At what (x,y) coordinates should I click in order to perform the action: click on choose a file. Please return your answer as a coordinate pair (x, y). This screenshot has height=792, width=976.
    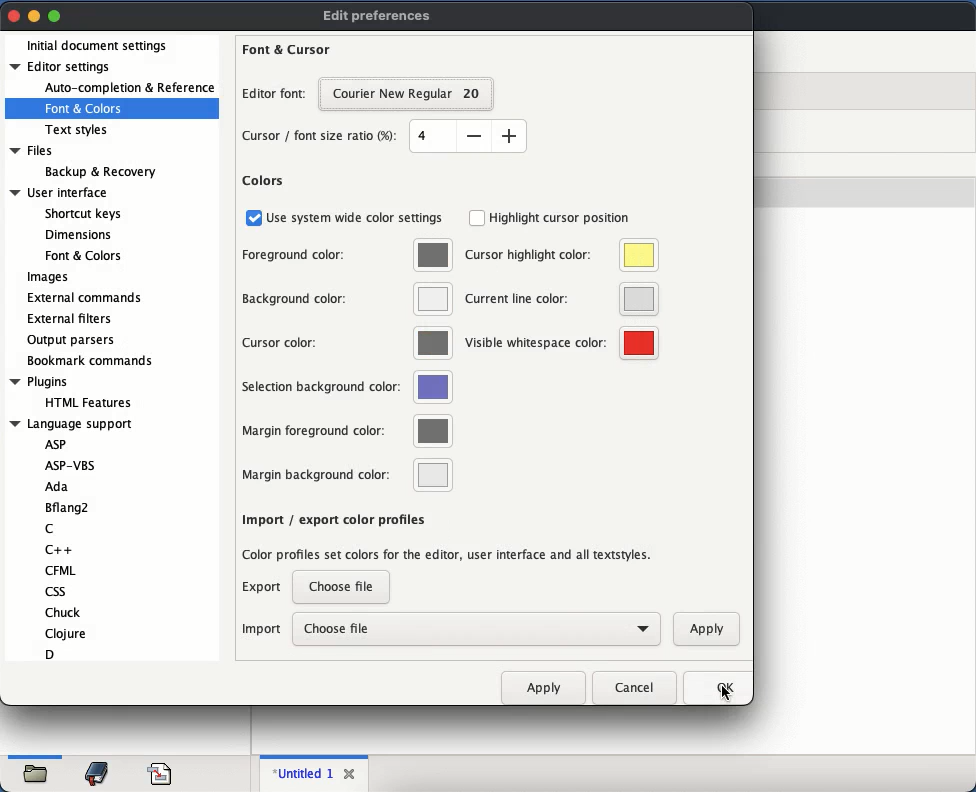
    Looking at the image, I should click on (341, 586).